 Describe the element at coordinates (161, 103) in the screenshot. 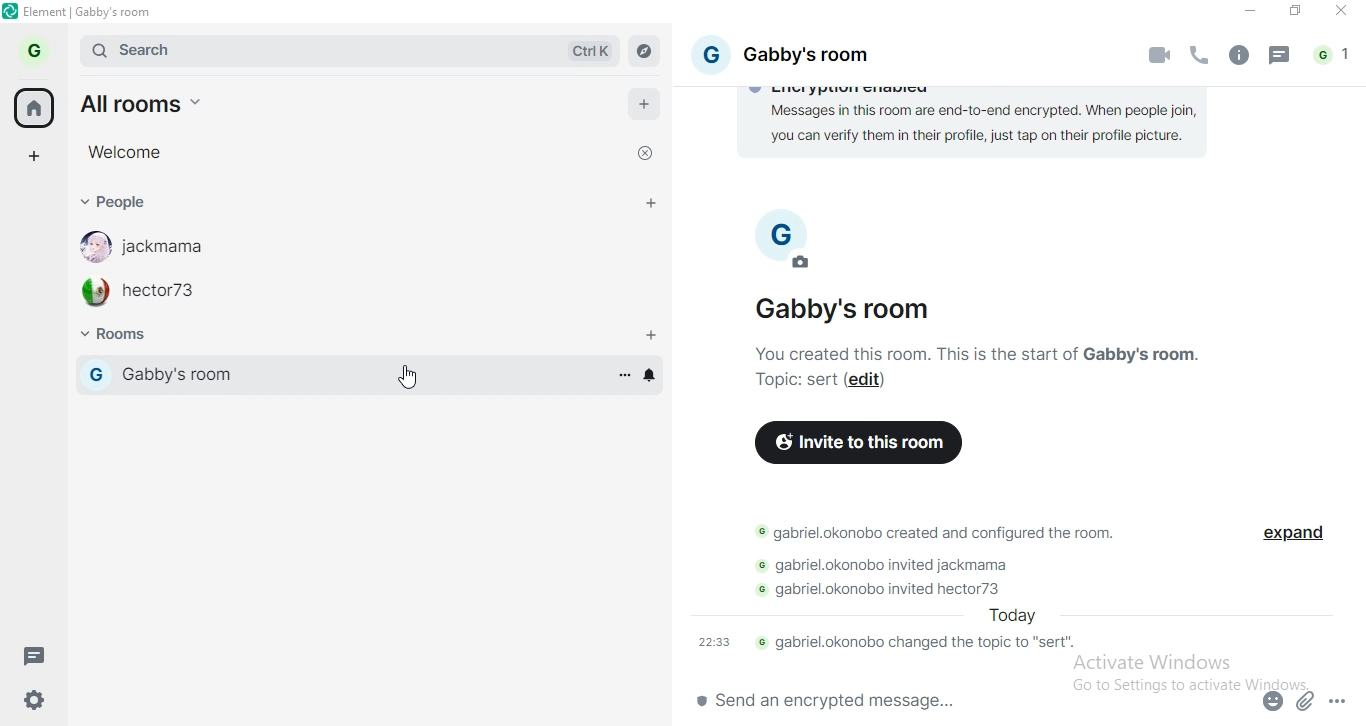

I see `all rooms` at that location.